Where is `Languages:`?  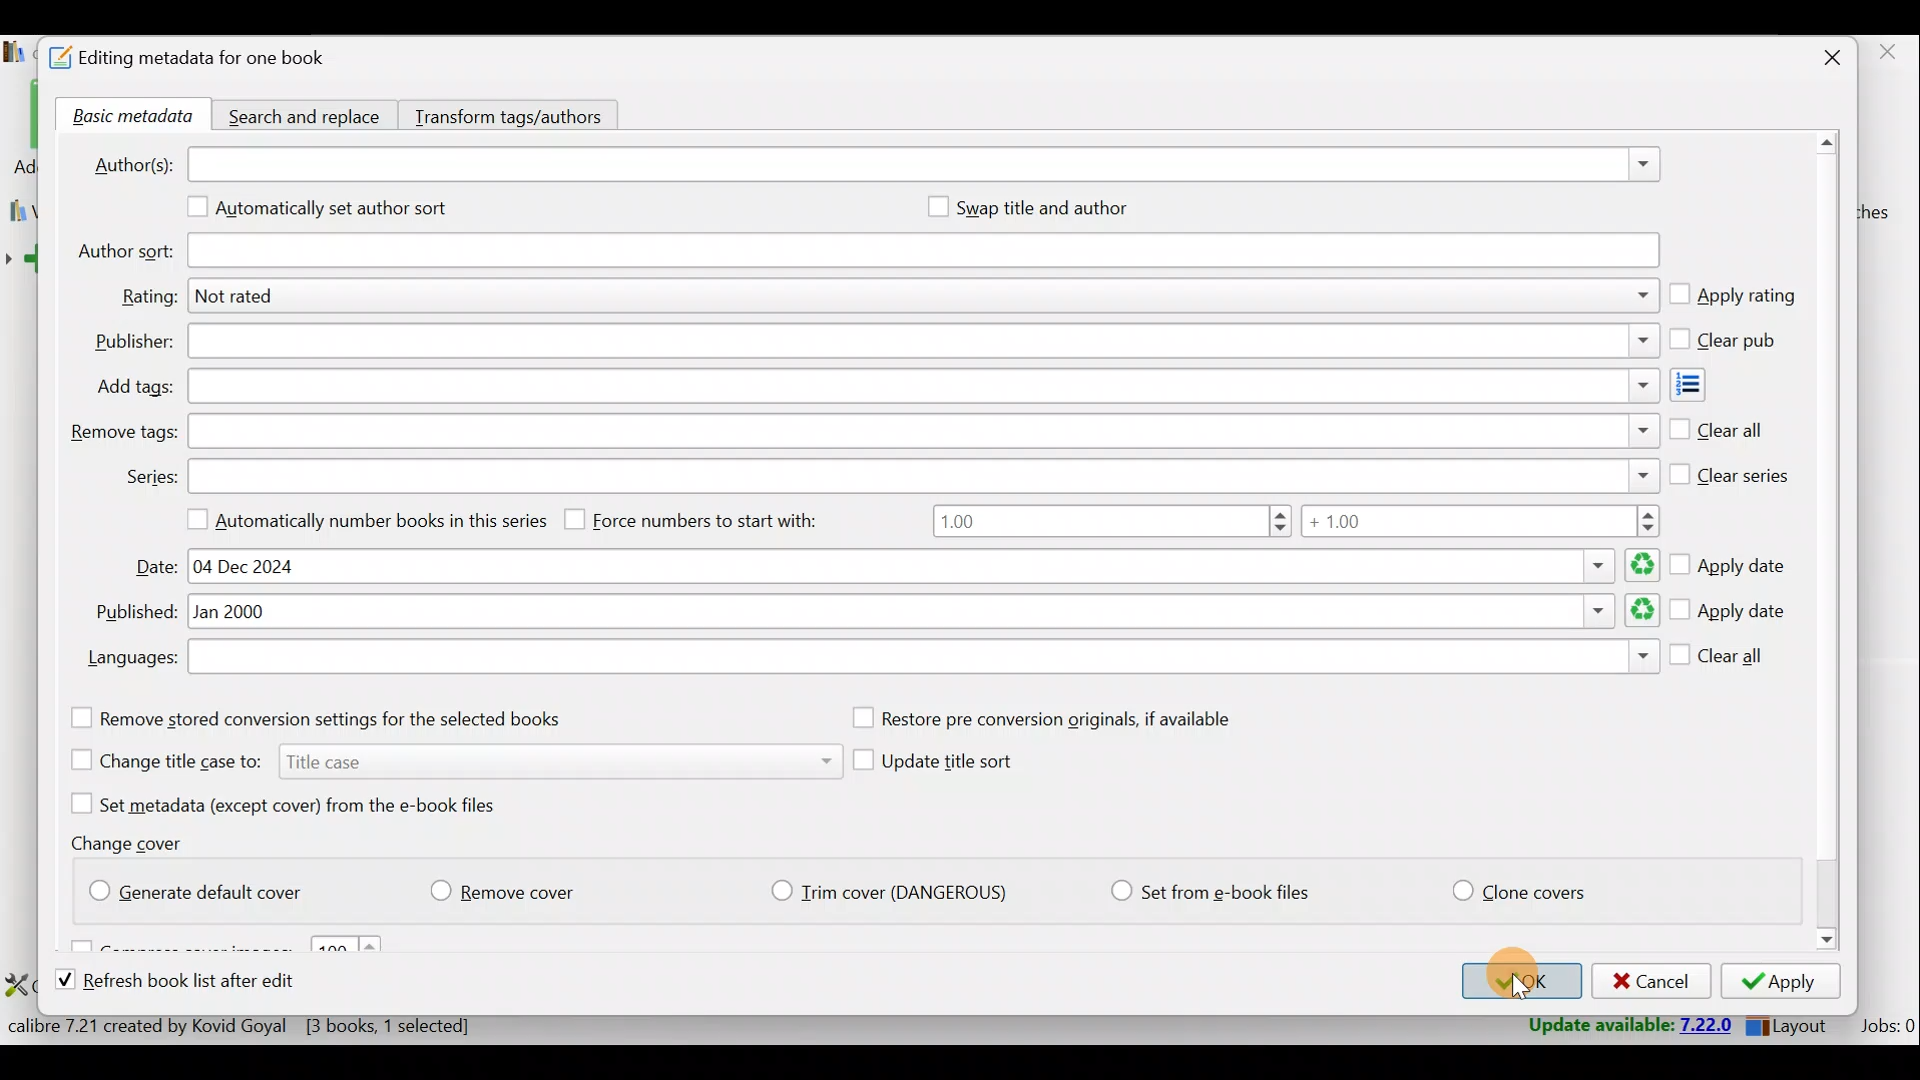
Languages: is located at coordinates (130, 660).